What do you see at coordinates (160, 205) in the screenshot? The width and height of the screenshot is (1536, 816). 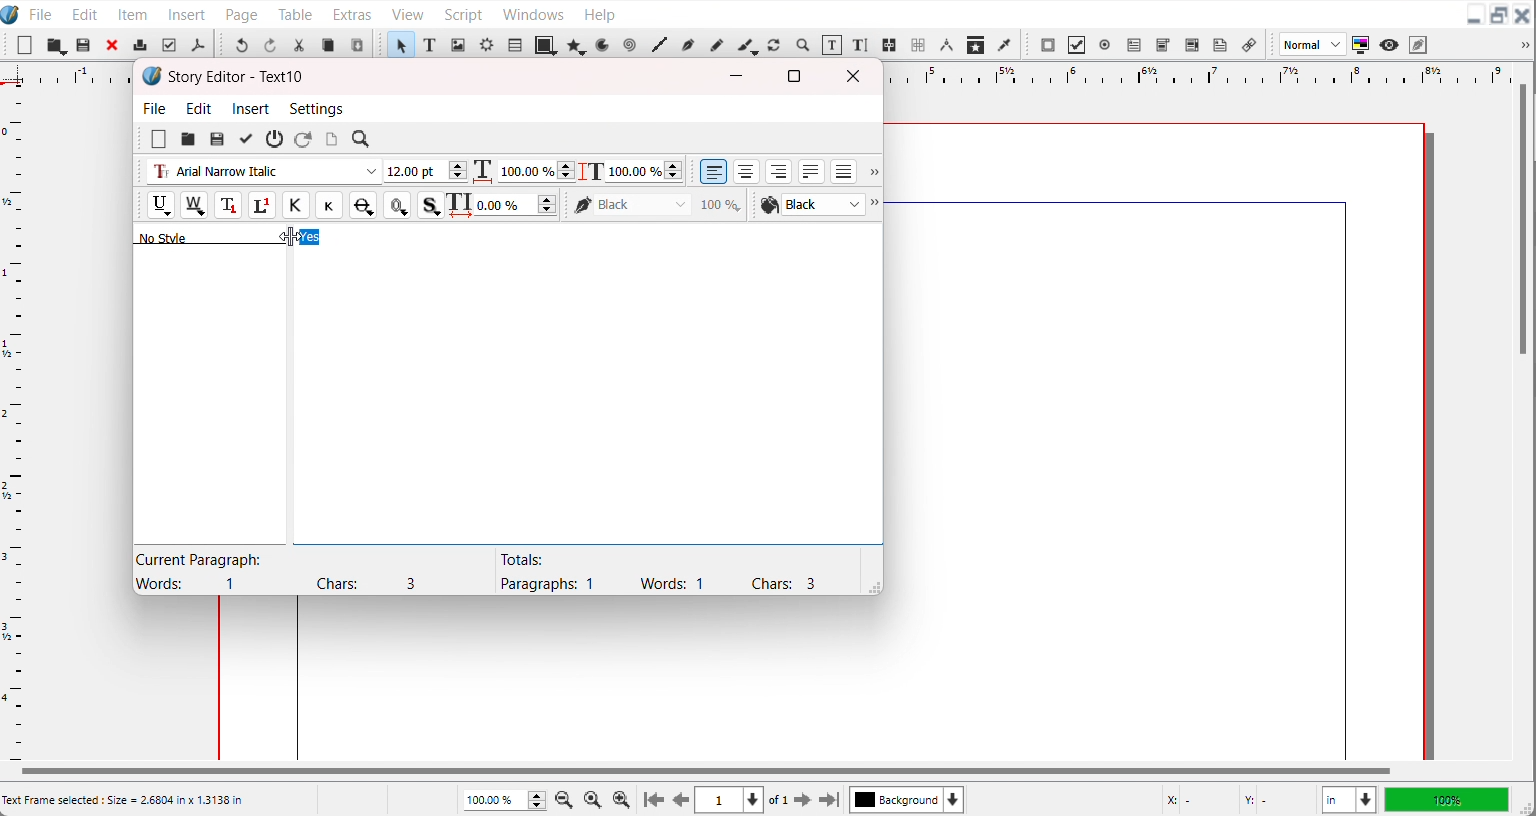 I see `Underline` at bounding box center [160, 205].